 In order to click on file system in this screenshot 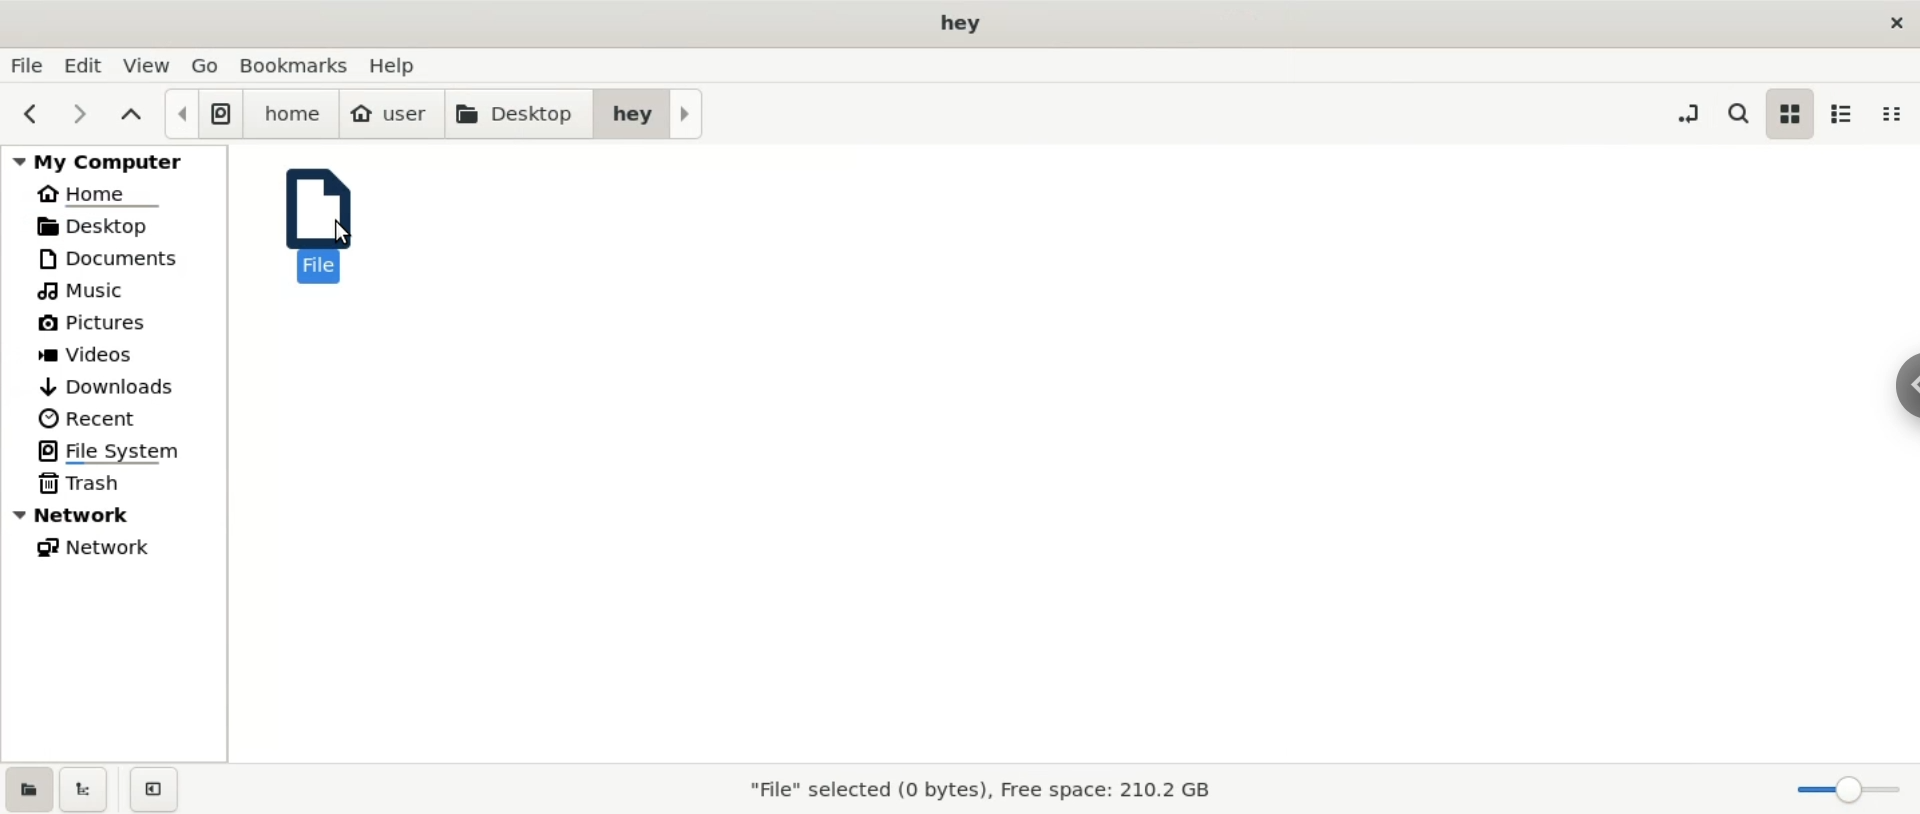, I will do `click(202, 114)`.